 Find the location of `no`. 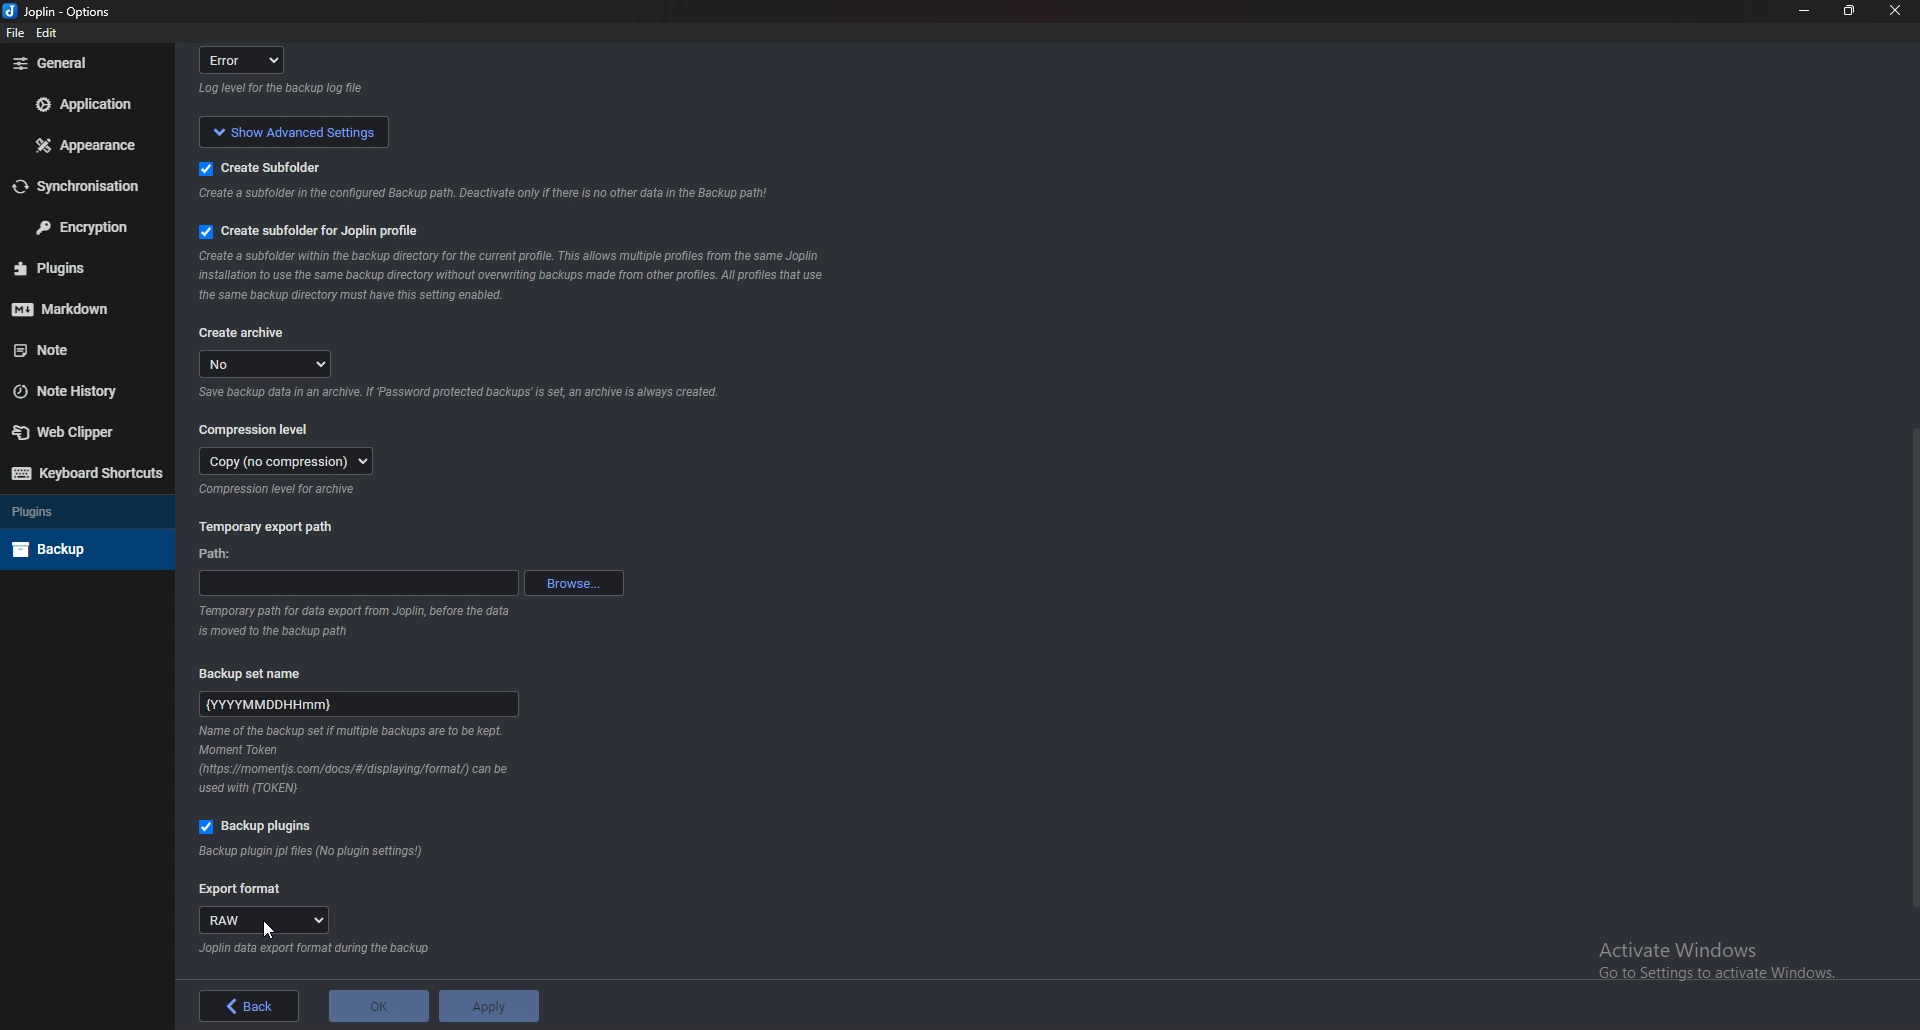

no is located at coordinates (268, 364).